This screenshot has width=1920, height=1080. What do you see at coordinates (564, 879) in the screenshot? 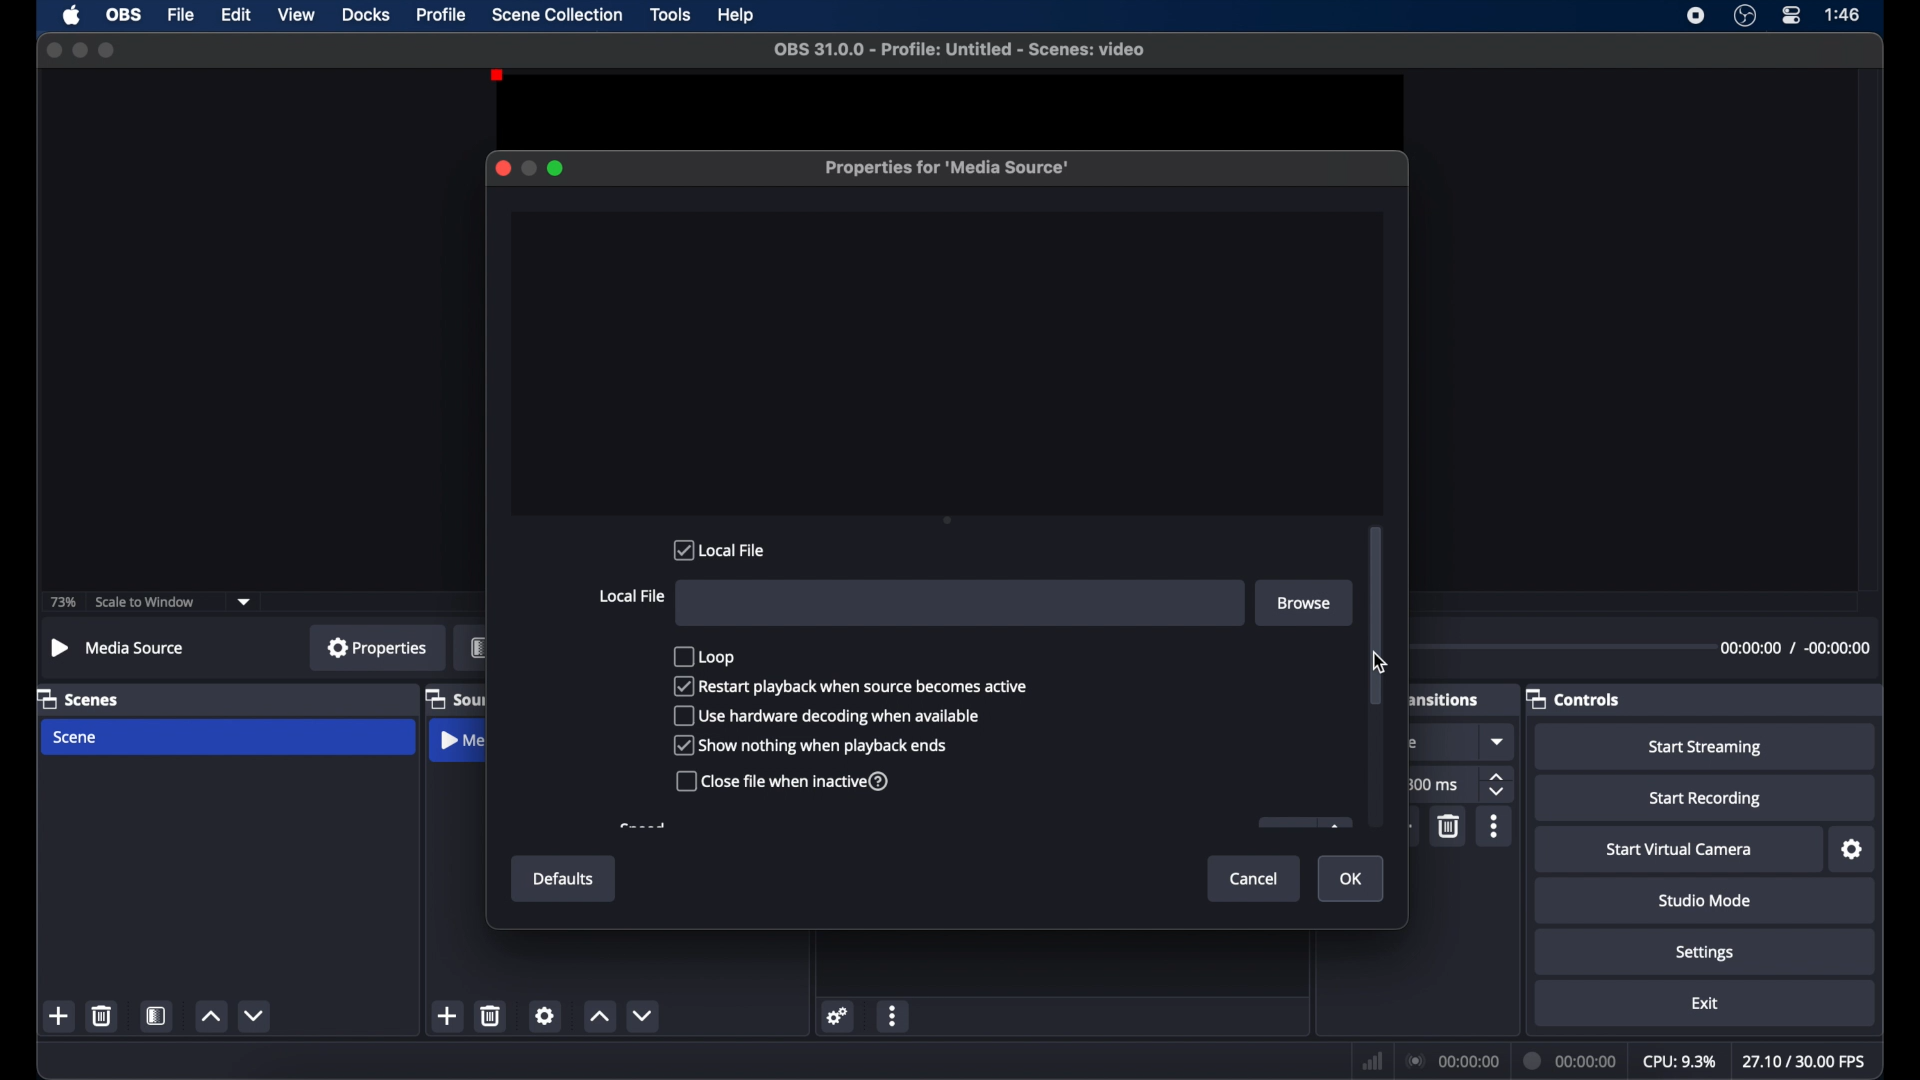
I see `defaults` at bounding box center [564, 879].